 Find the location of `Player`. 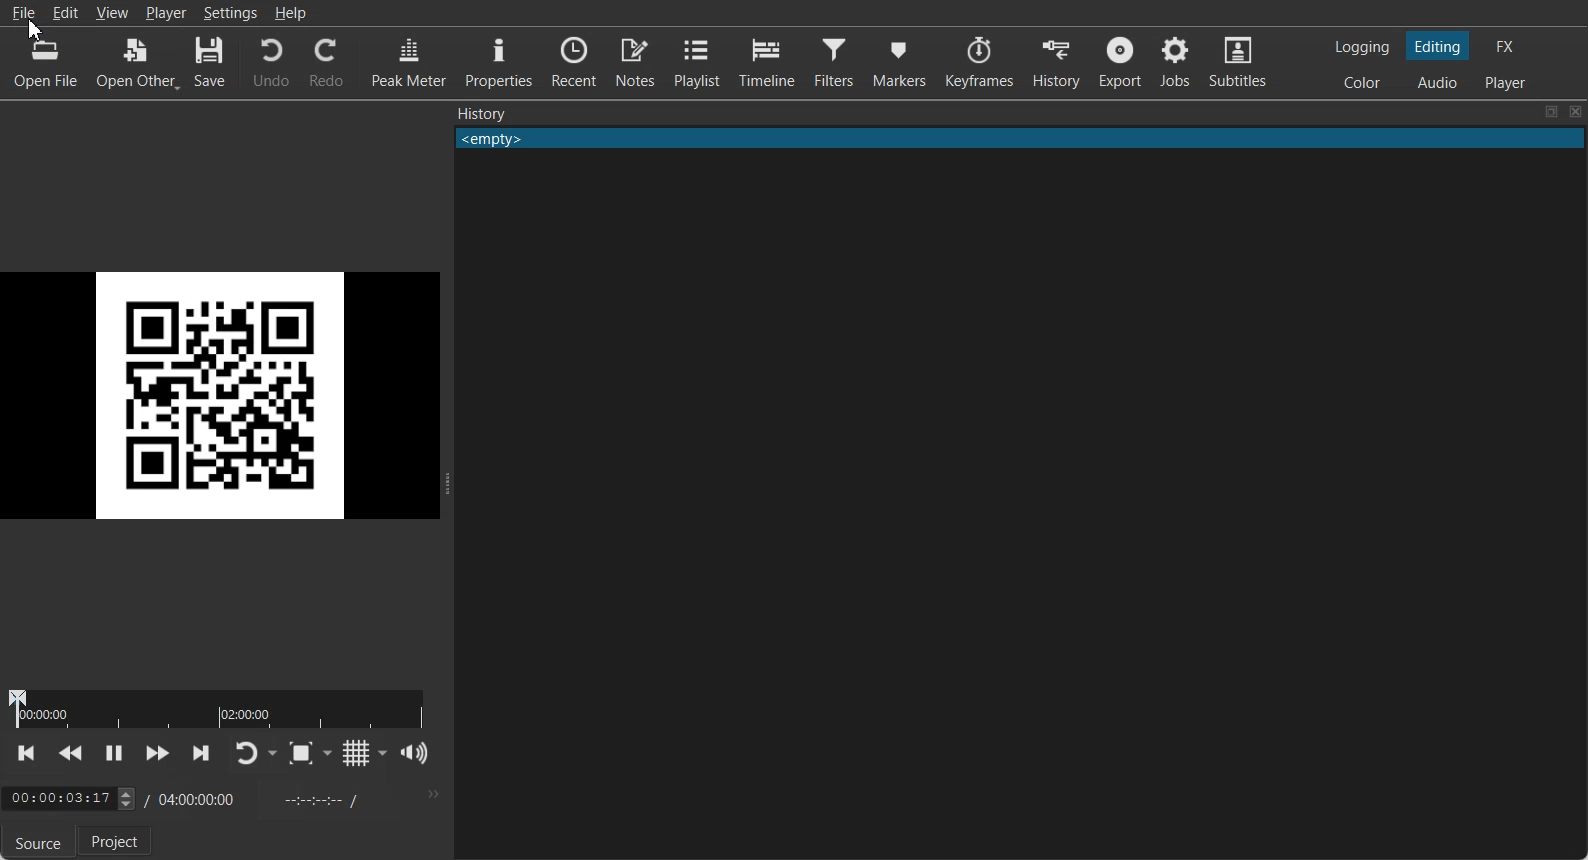

Player is located at coordinates (168, 14).